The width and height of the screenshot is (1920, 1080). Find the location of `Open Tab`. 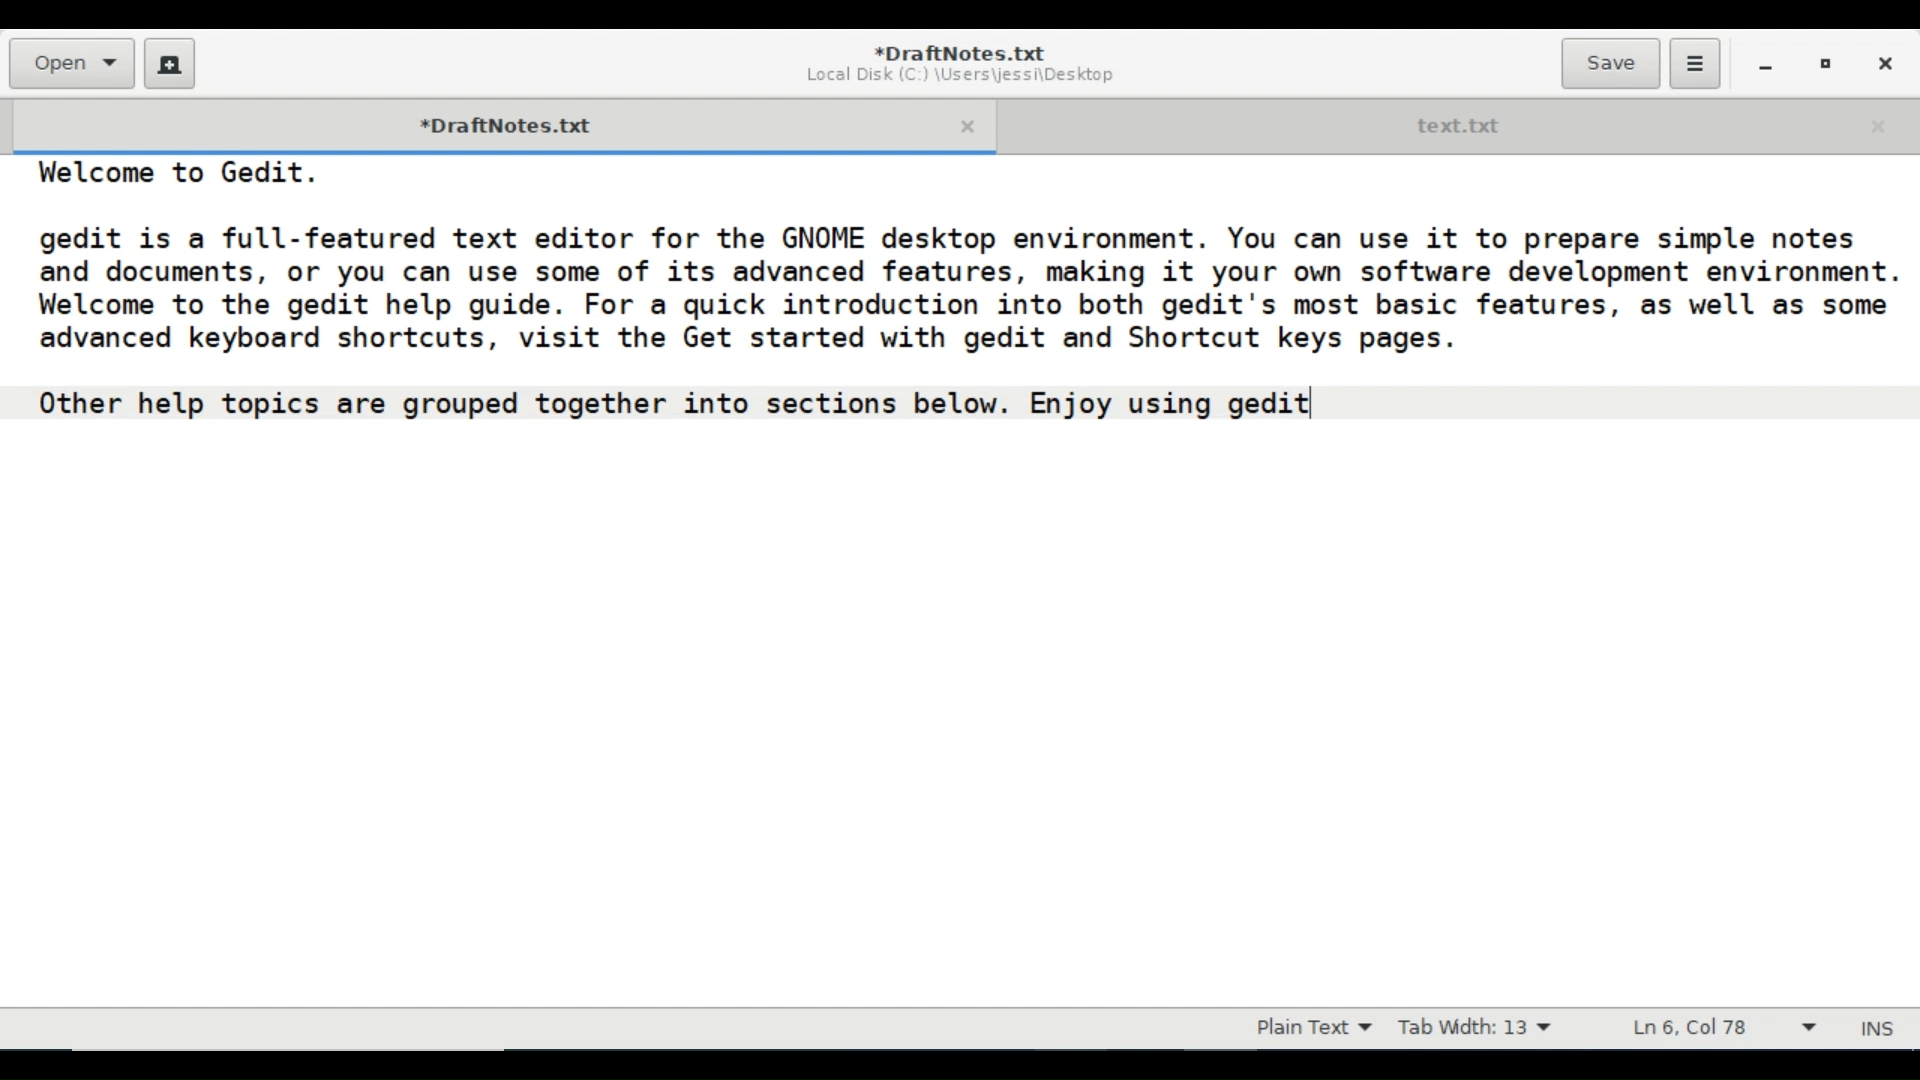

Open Tab is located at coordinates (1456, 123).